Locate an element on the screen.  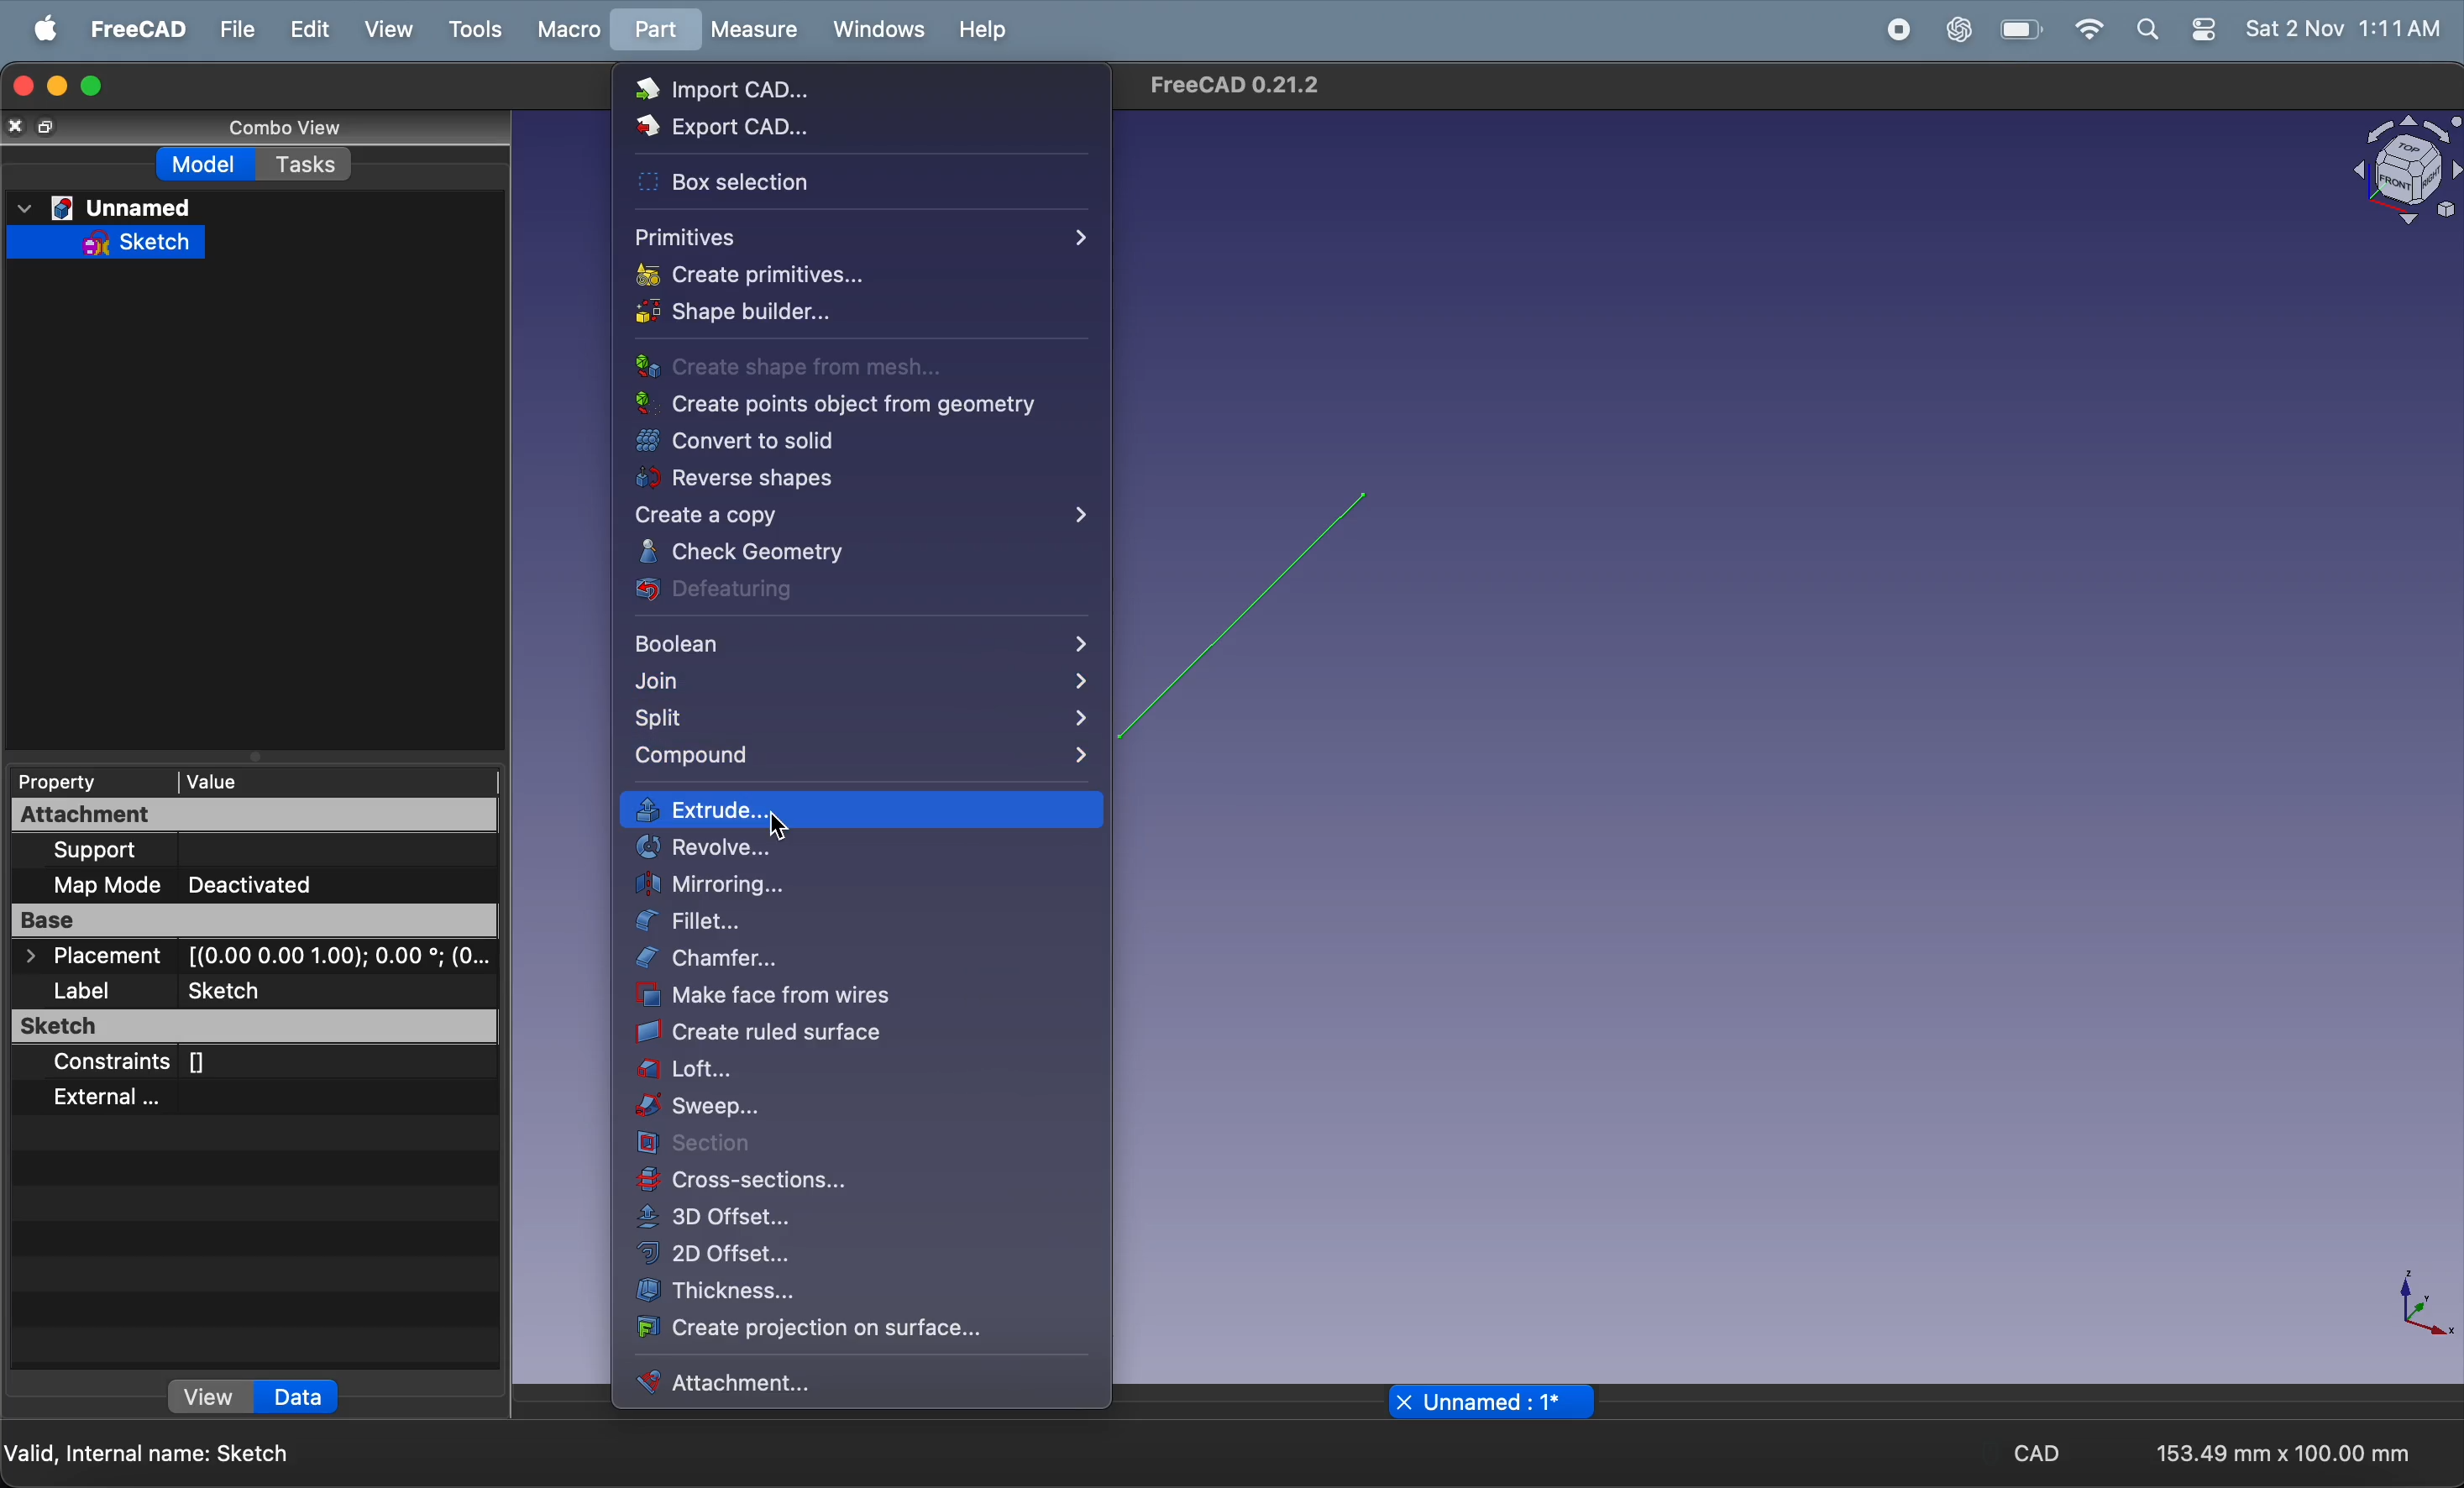
153.49 mm x 100.00 mm is located at coordinates (2284, 1454).